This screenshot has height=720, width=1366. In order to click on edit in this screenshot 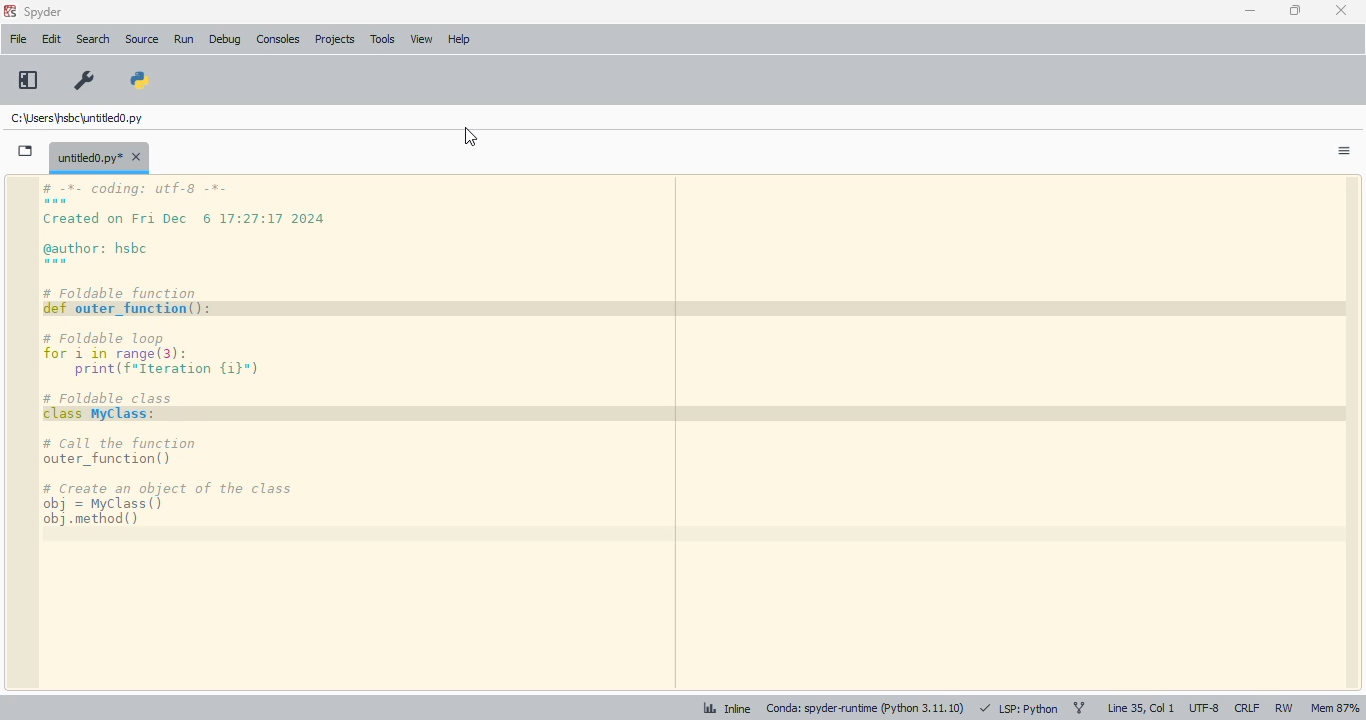, I will do `click(52, 38)`.